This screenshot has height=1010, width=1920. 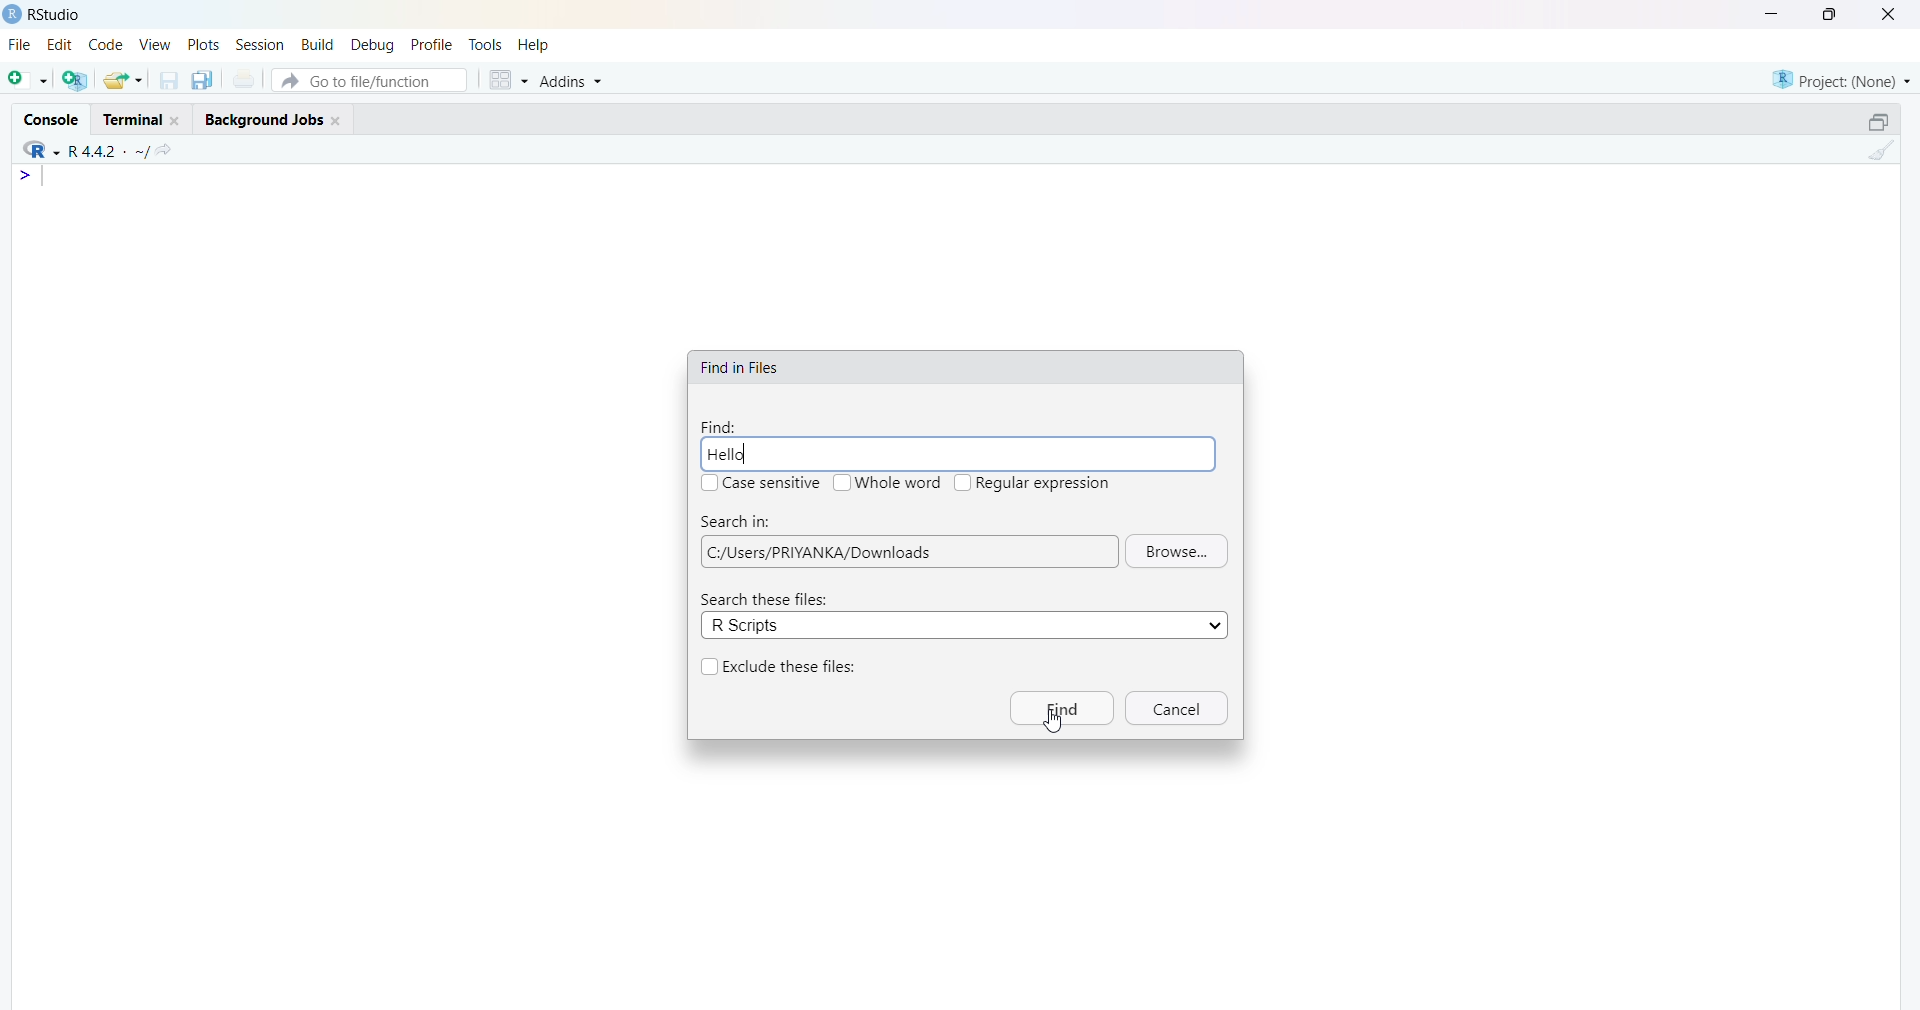 I want to click on Hello, so click(x=958, y=454).